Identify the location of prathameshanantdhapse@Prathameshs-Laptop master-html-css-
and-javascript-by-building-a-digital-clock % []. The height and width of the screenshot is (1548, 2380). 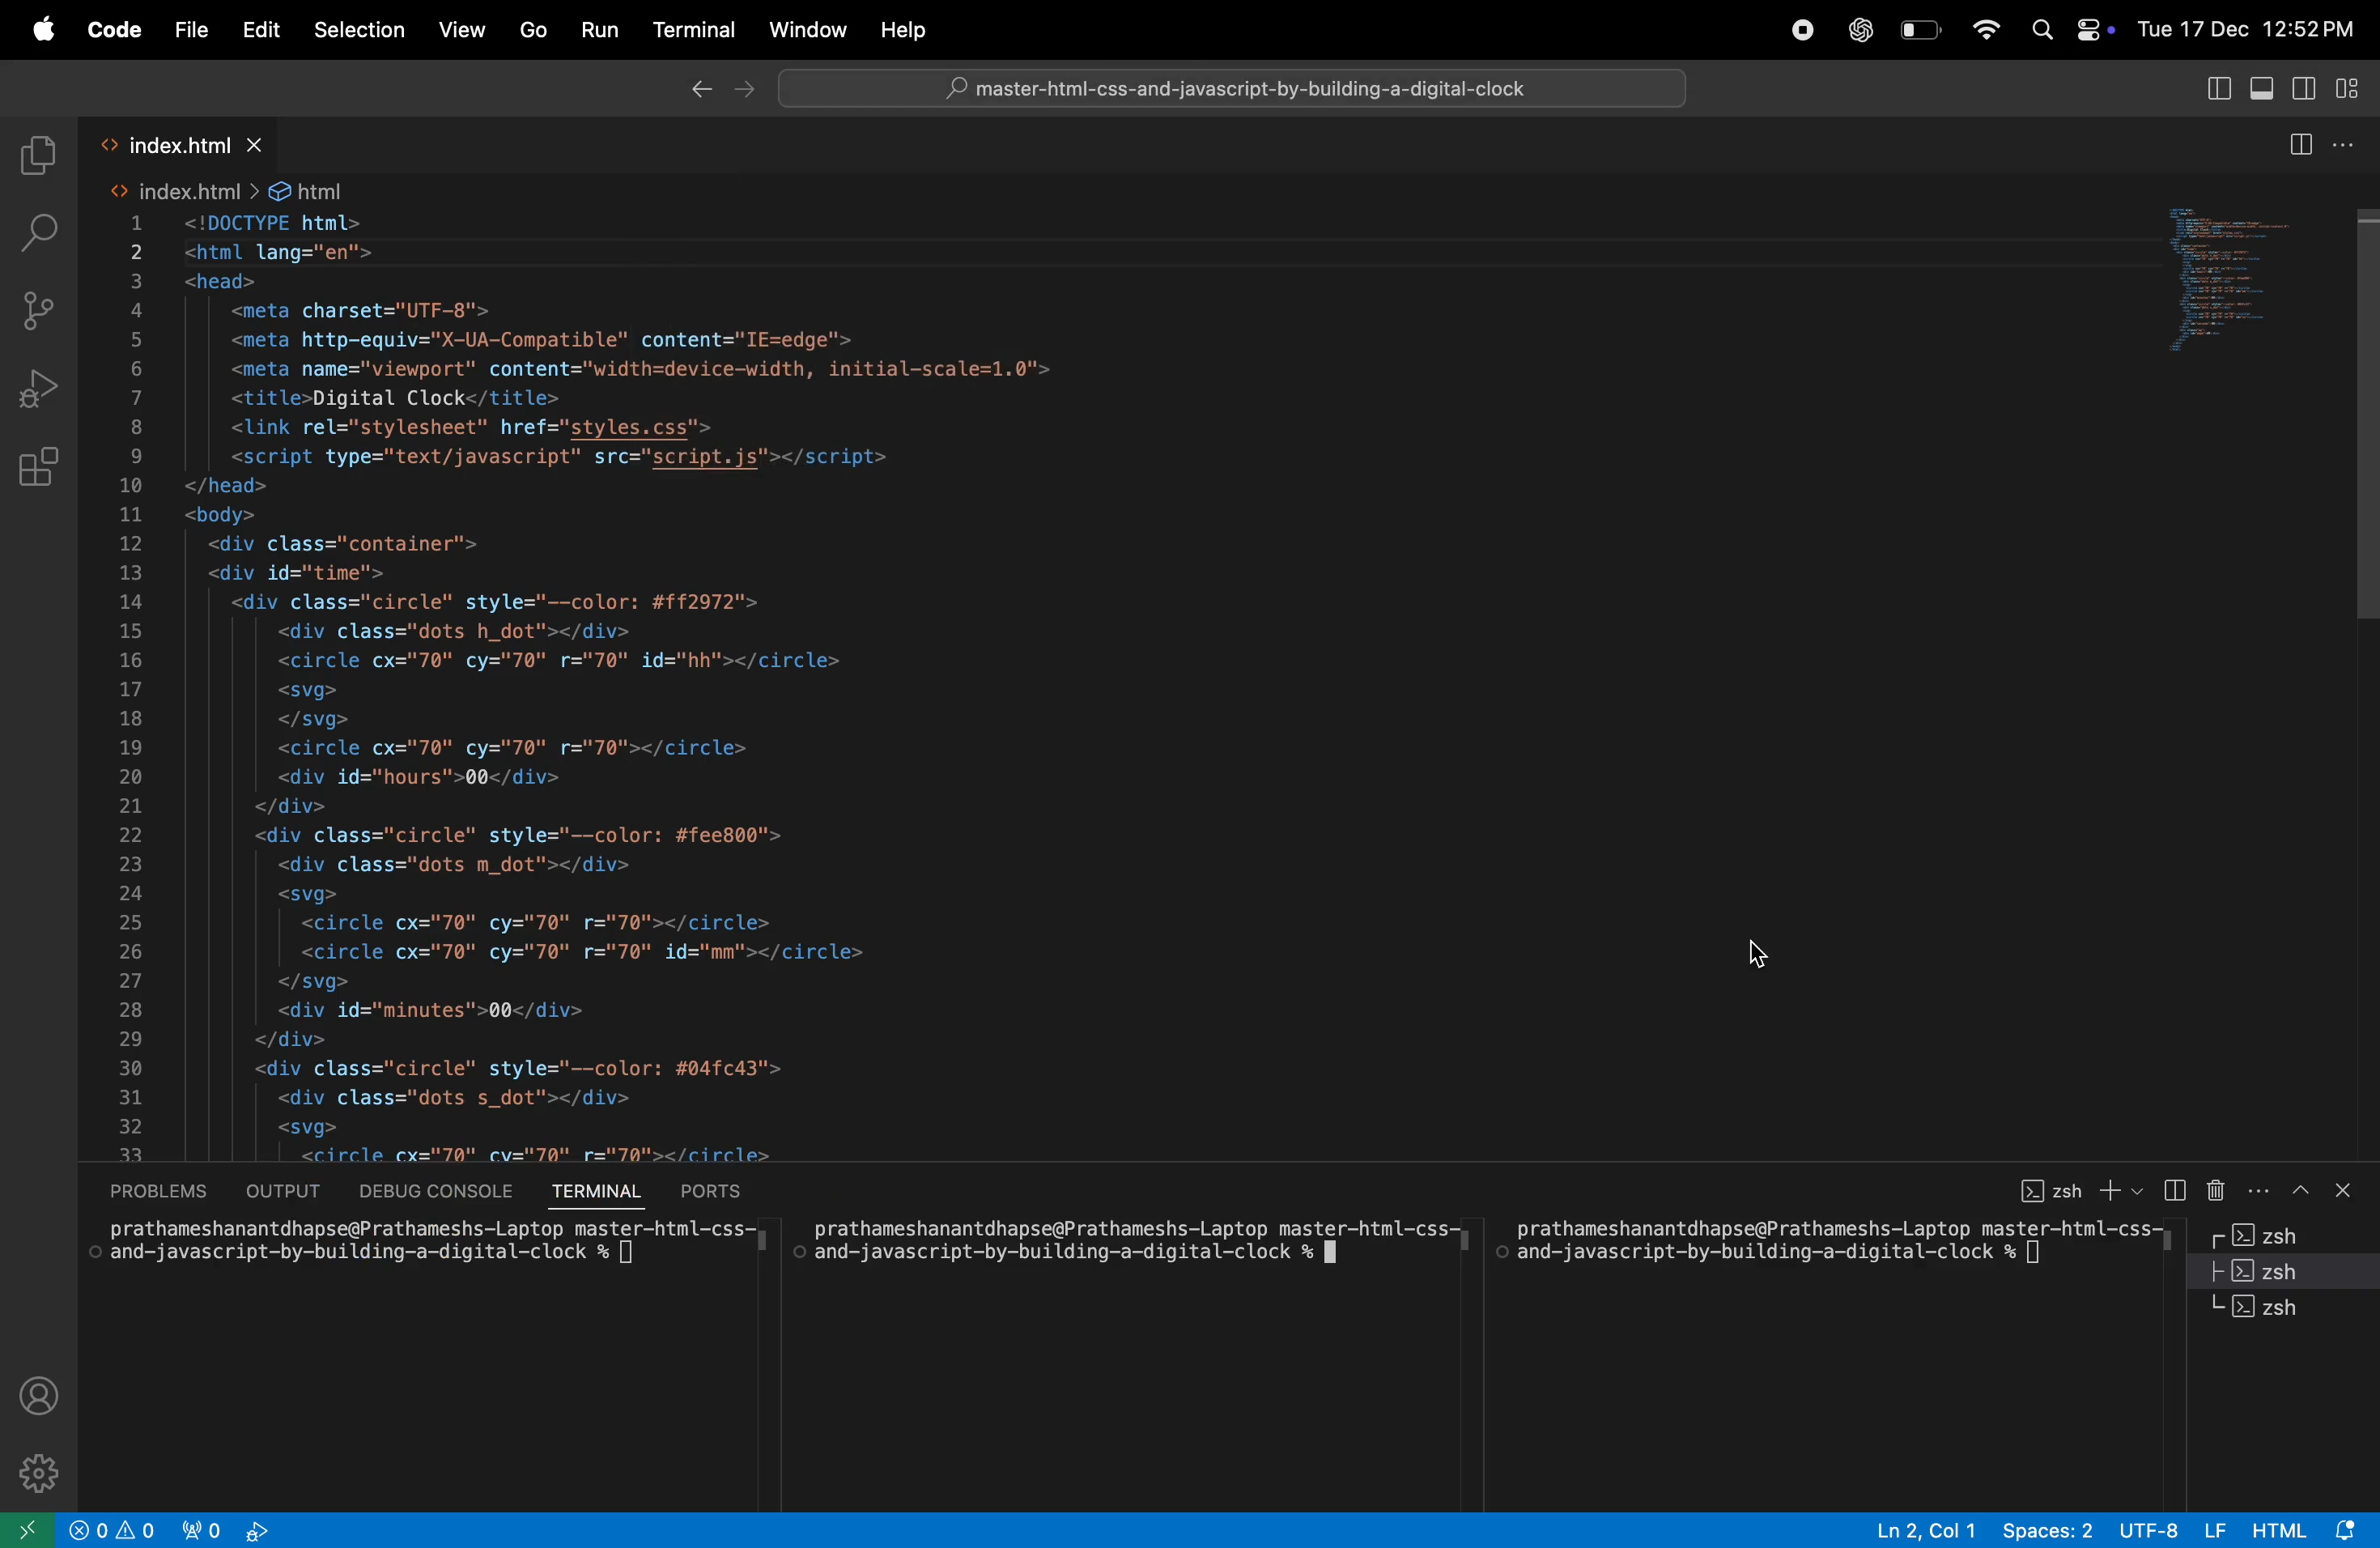
(1832, 1242).